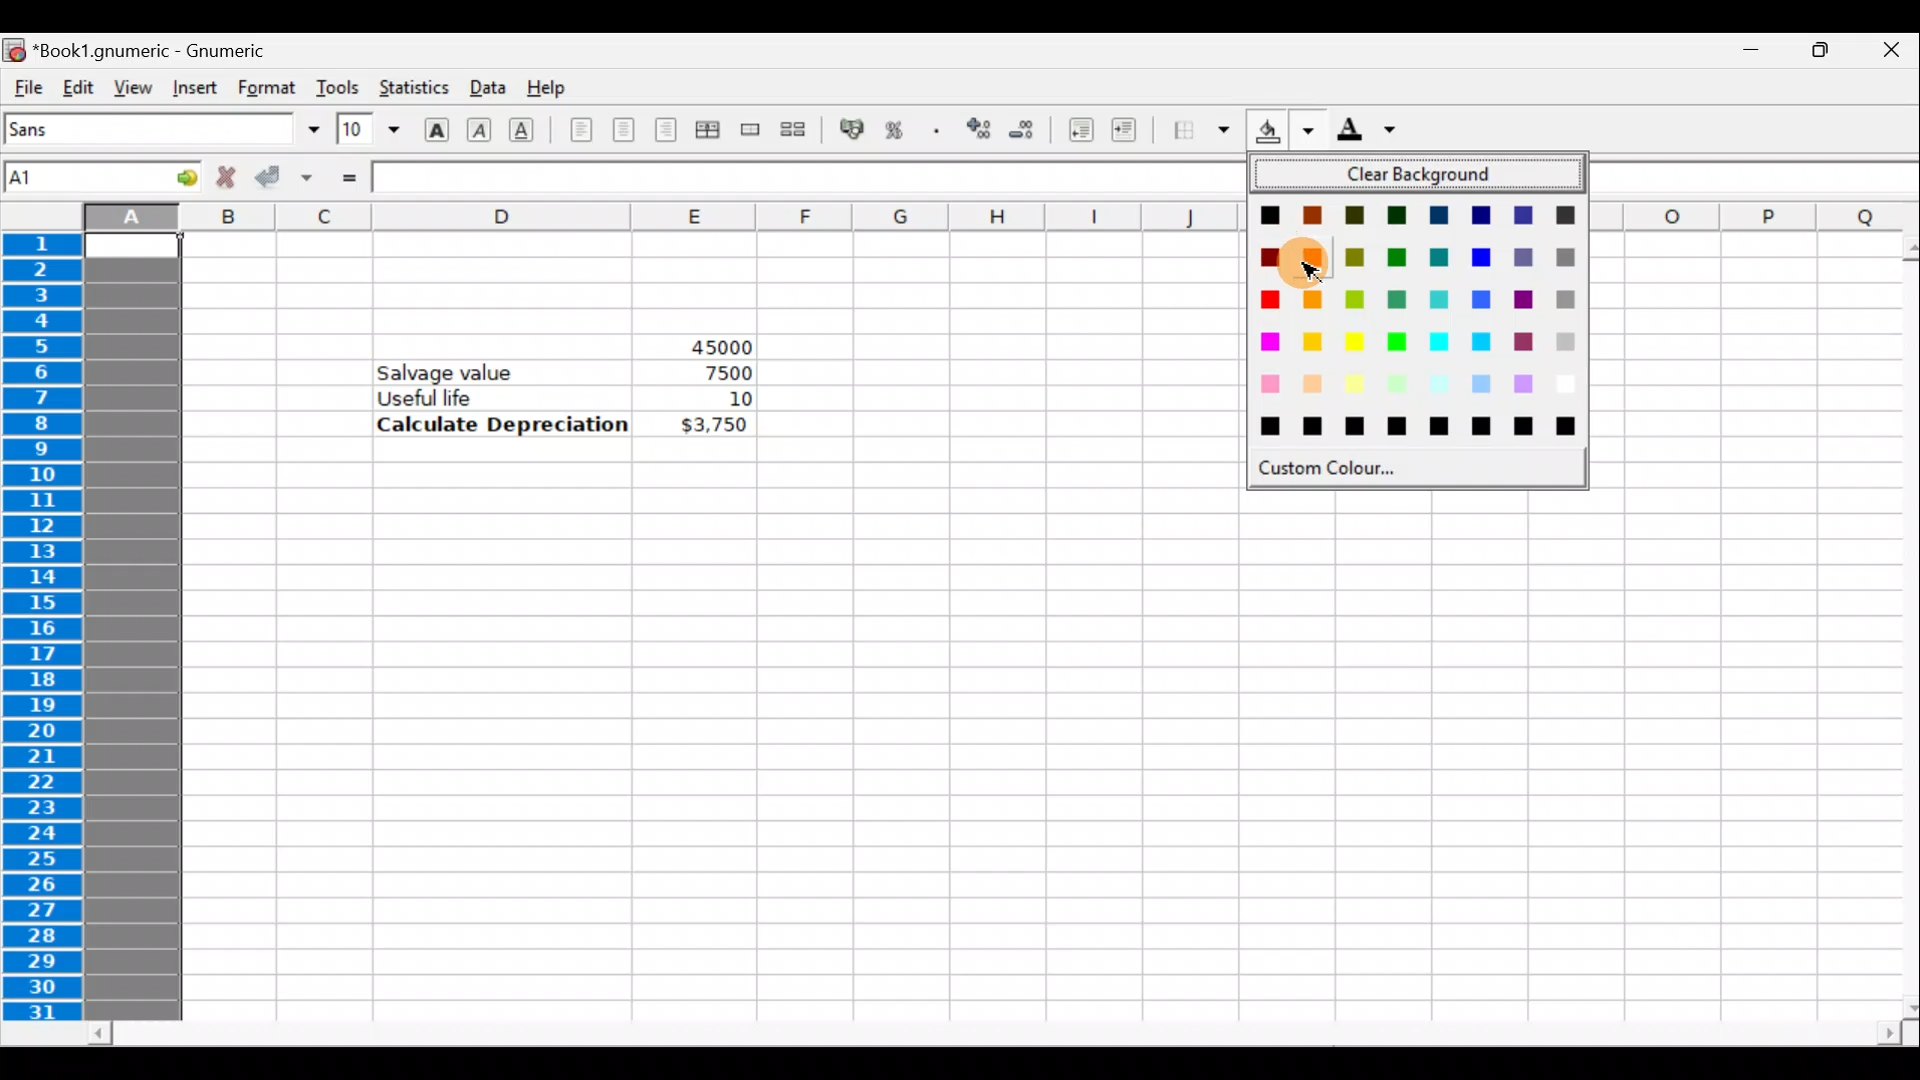 The height and width of the screenshot is (1080, 1920). What do you see at coordinates (158, 130) in the screenshot?
I see `Font name - Sans` at bounding box center [158, 130].